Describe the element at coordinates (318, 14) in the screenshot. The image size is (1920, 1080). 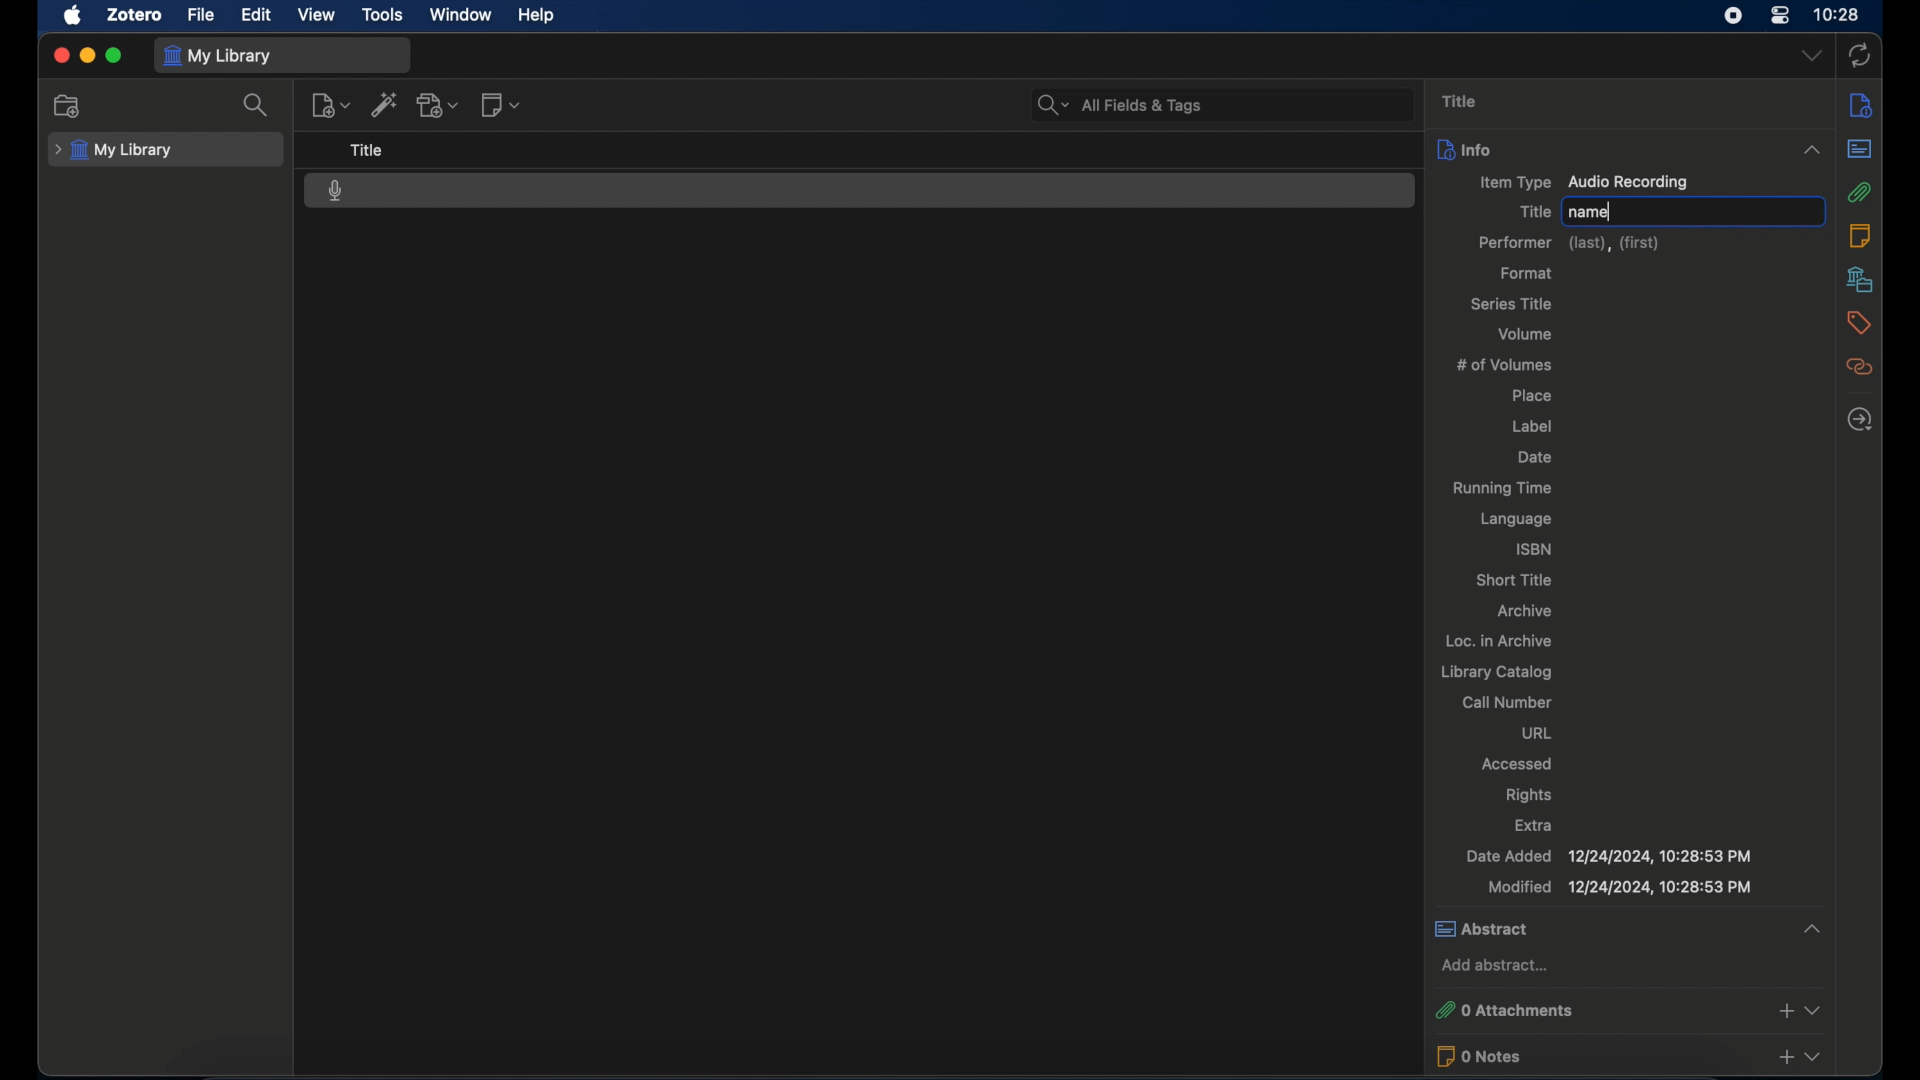
I see `view` at that location.